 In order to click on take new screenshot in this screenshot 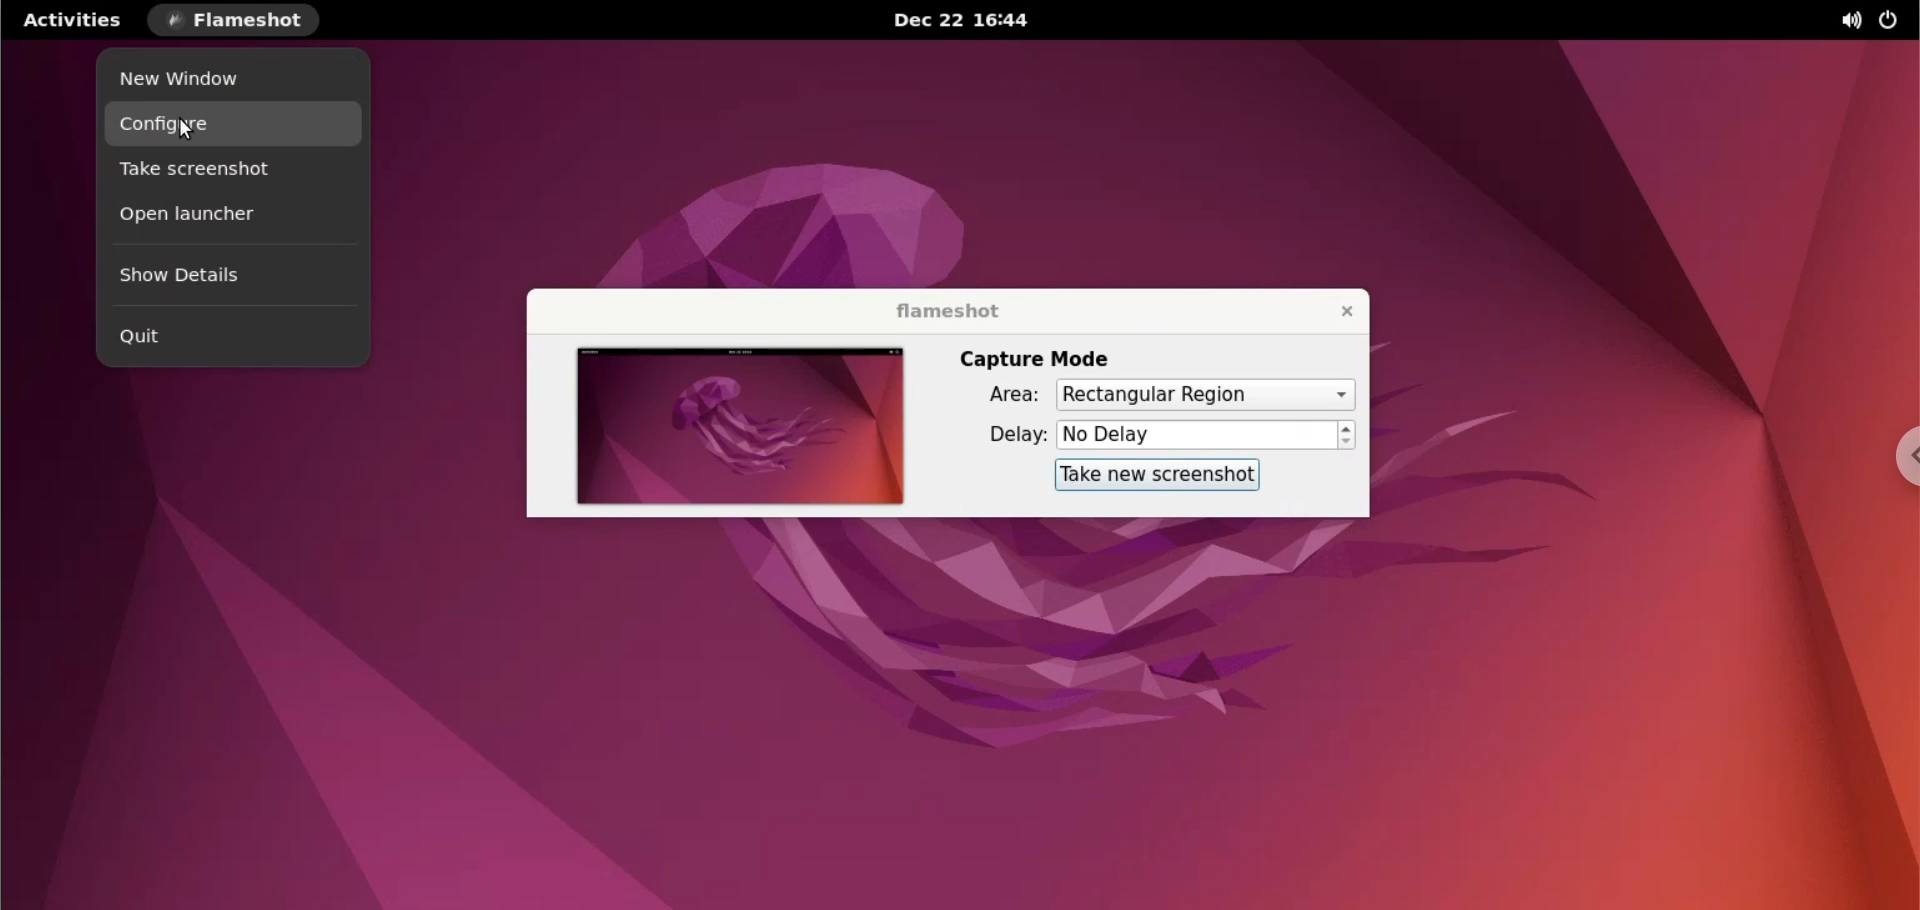, I will do `click(1159, 475)`.